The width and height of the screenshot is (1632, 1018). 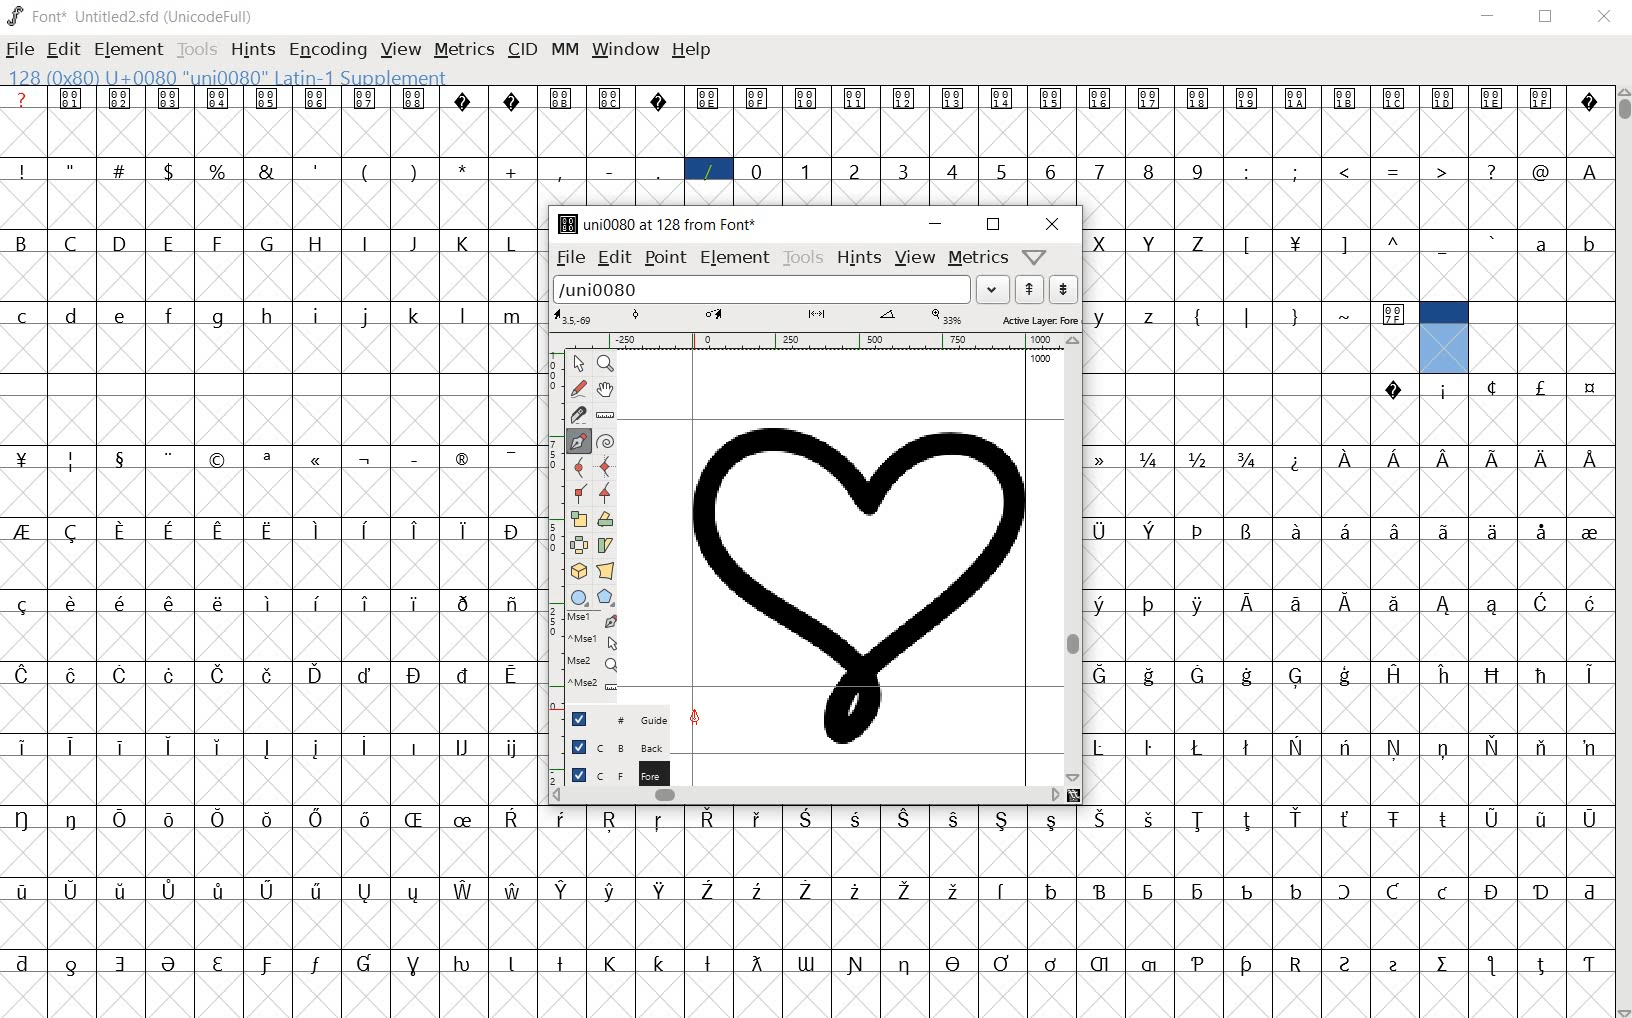 What do you see at coordinates (1541, 893) in the screenshot?
I see `glyph` at bounding box center [1541, 893].